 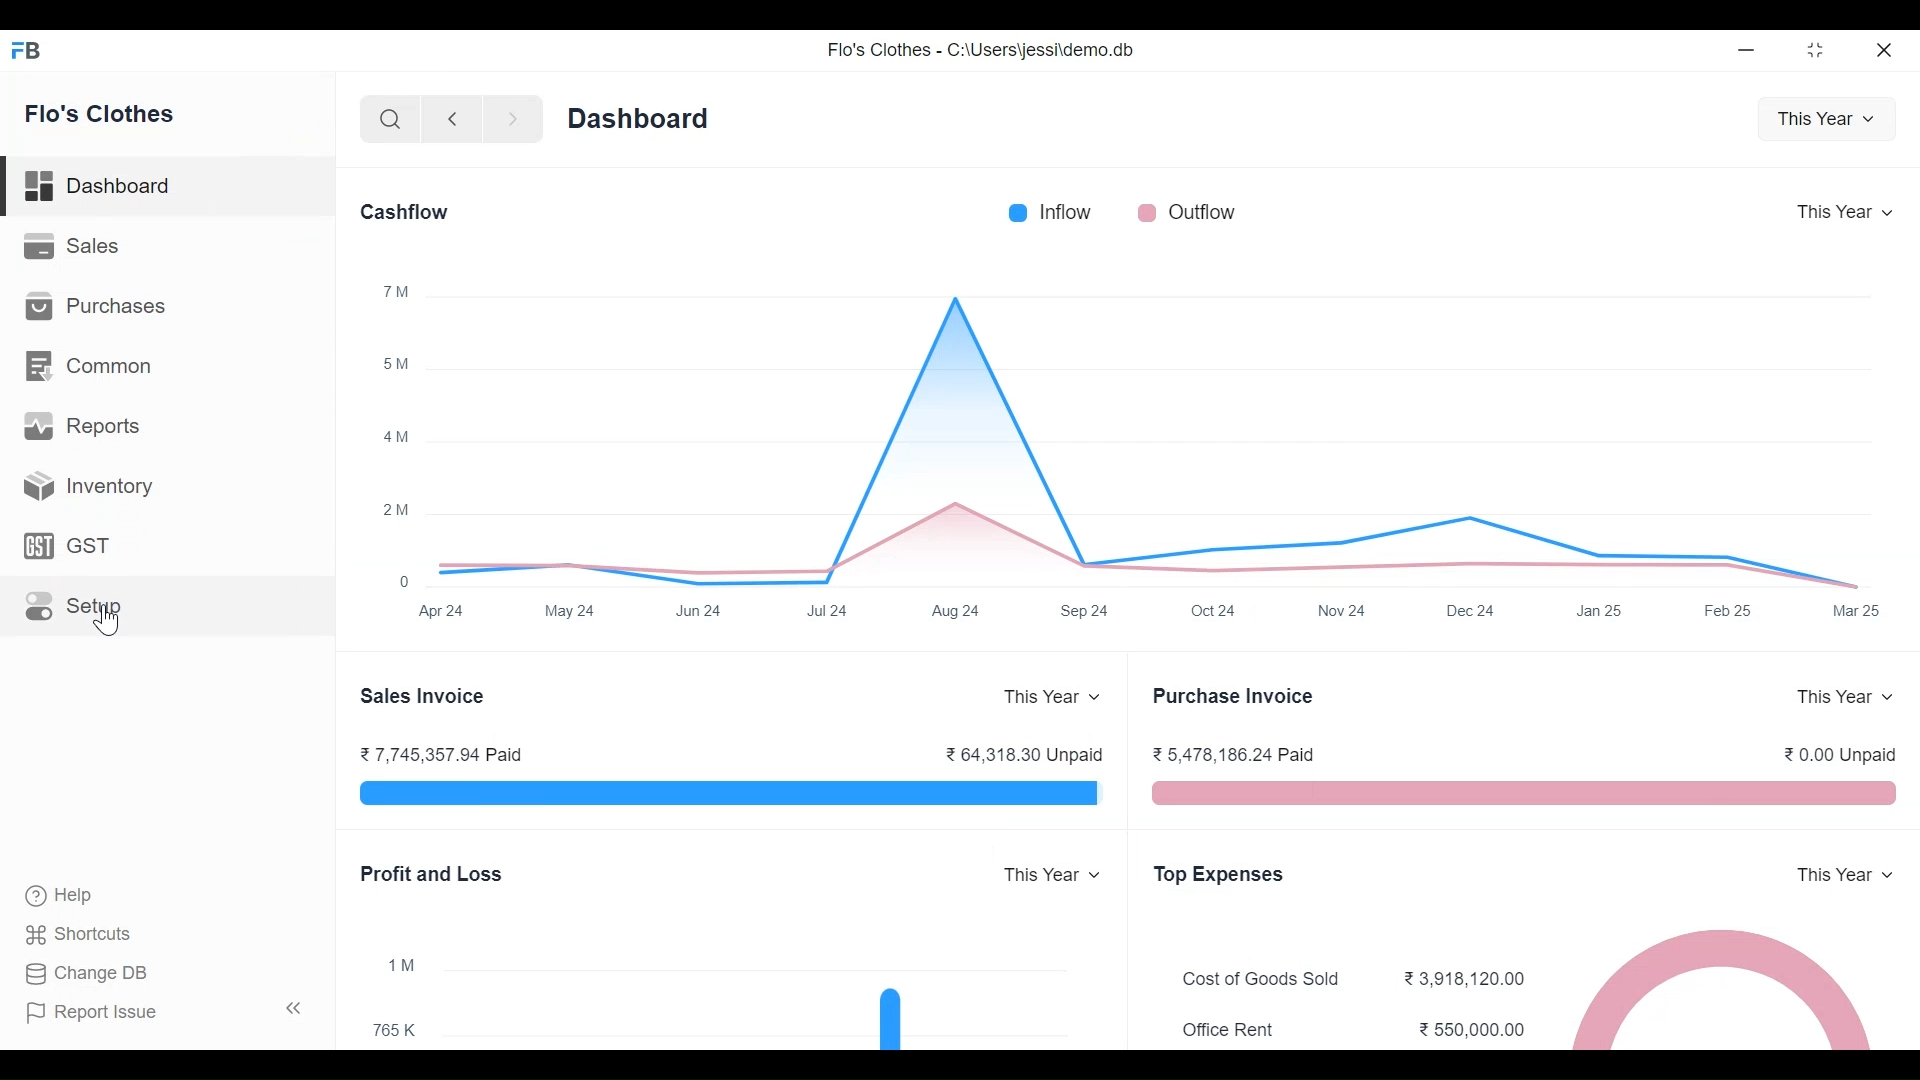 What do you see at coordinates (86, 430) in the screenshot?
I see `Reports` at bounding box center [86, 430].